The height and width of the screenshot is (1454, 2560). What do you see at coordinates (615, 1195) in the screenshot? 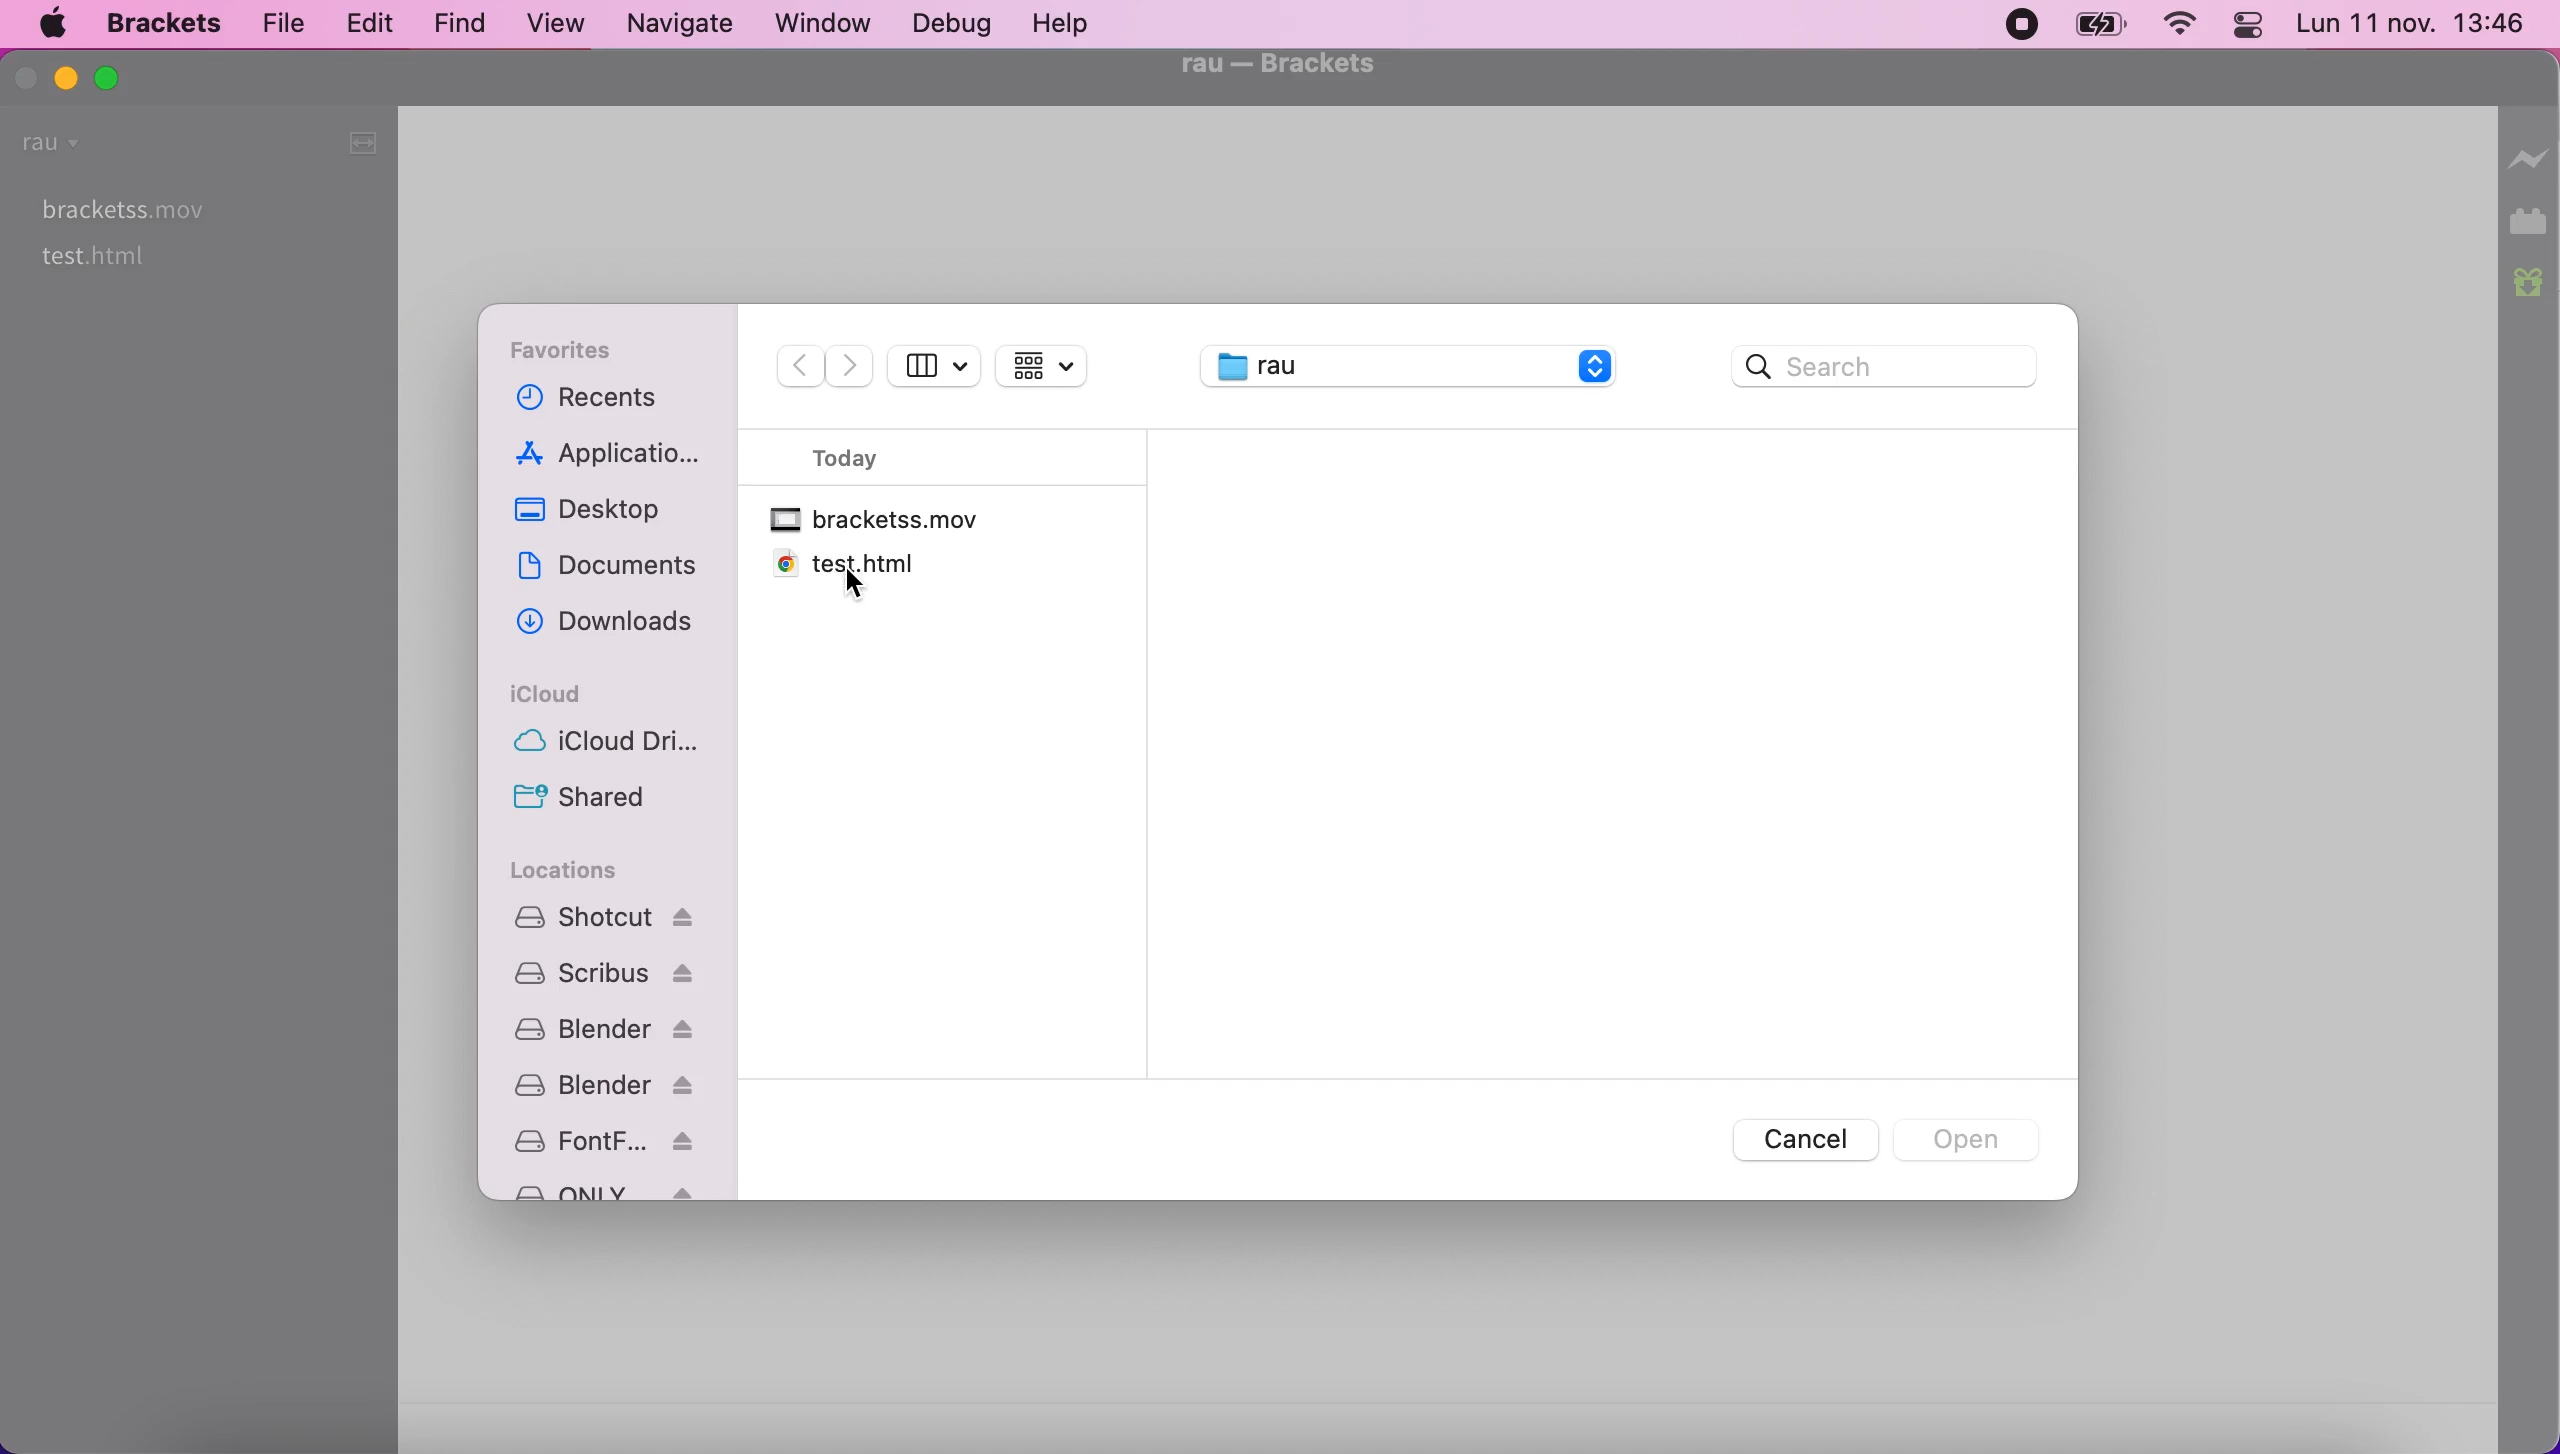
I see `only` at bounding box center [615, 1195].